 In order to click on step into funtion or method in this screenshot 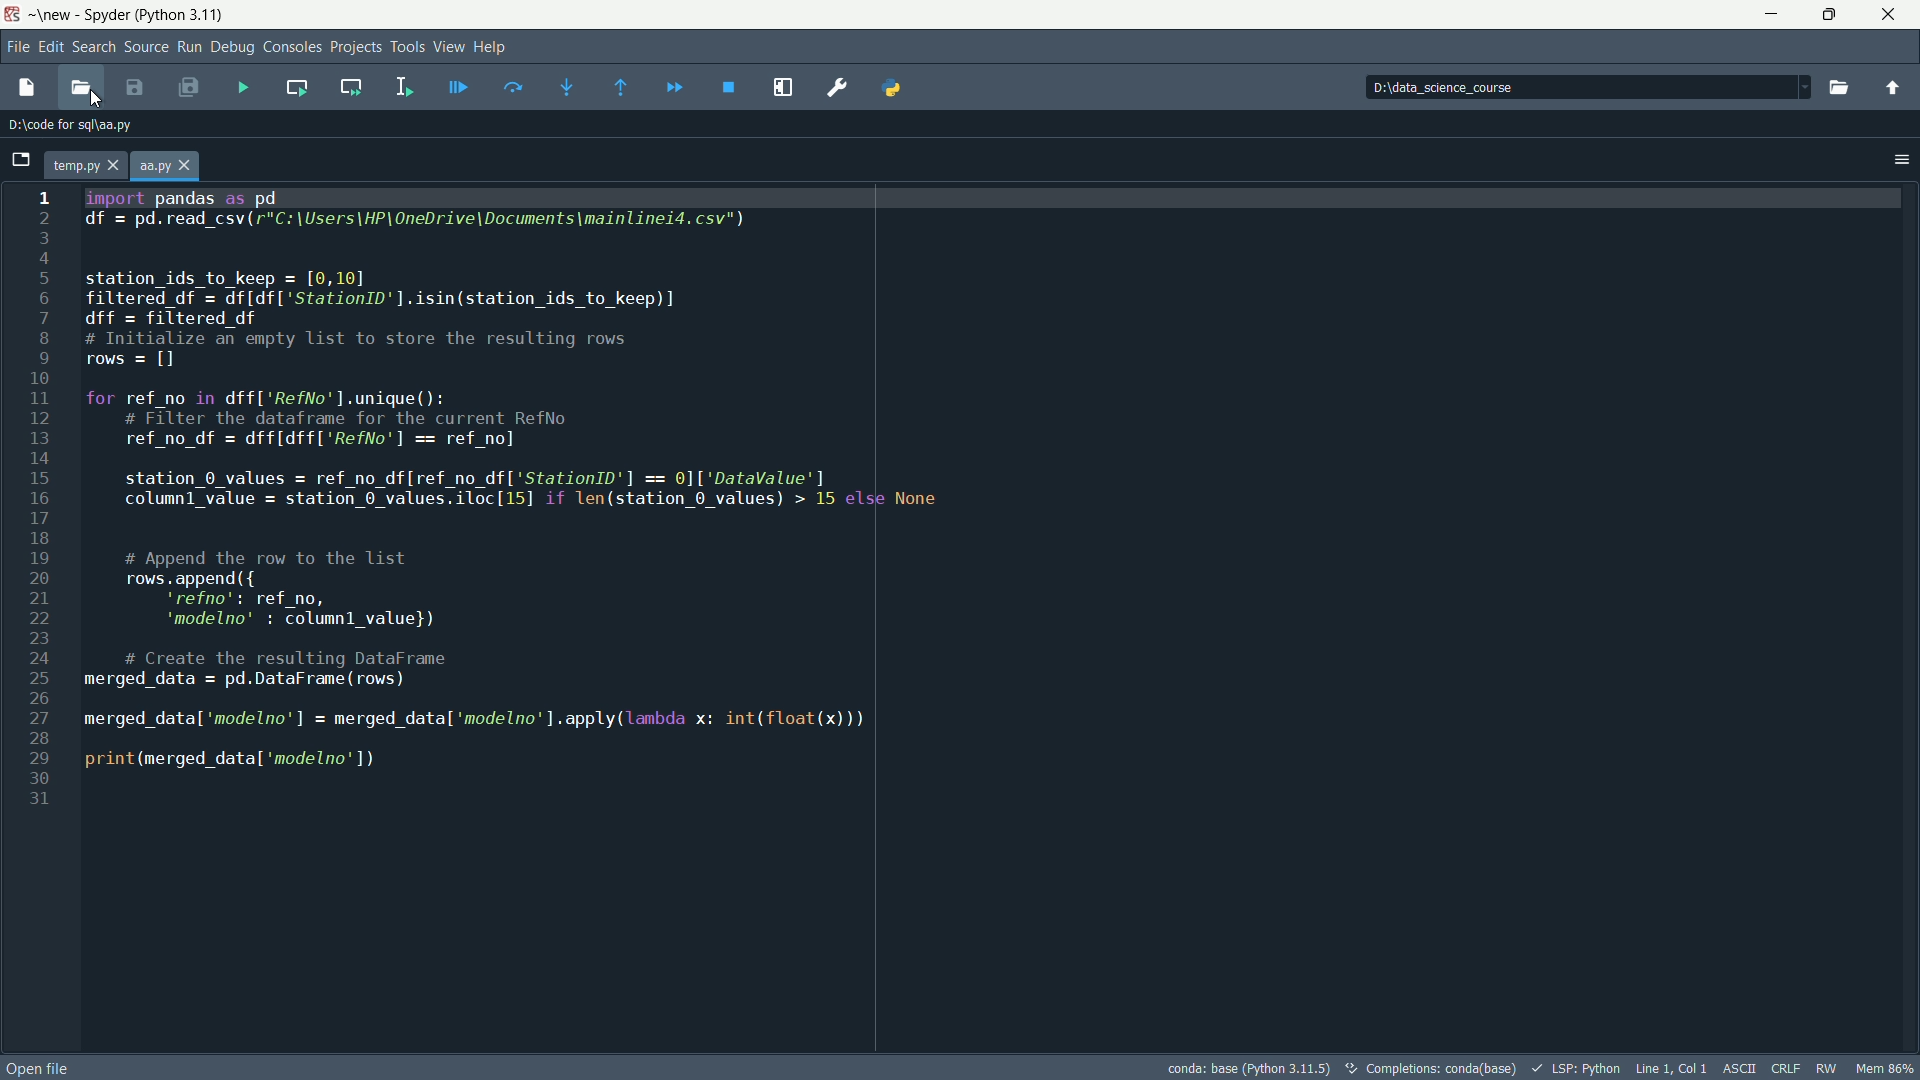, I will do `click(567, 87)`.